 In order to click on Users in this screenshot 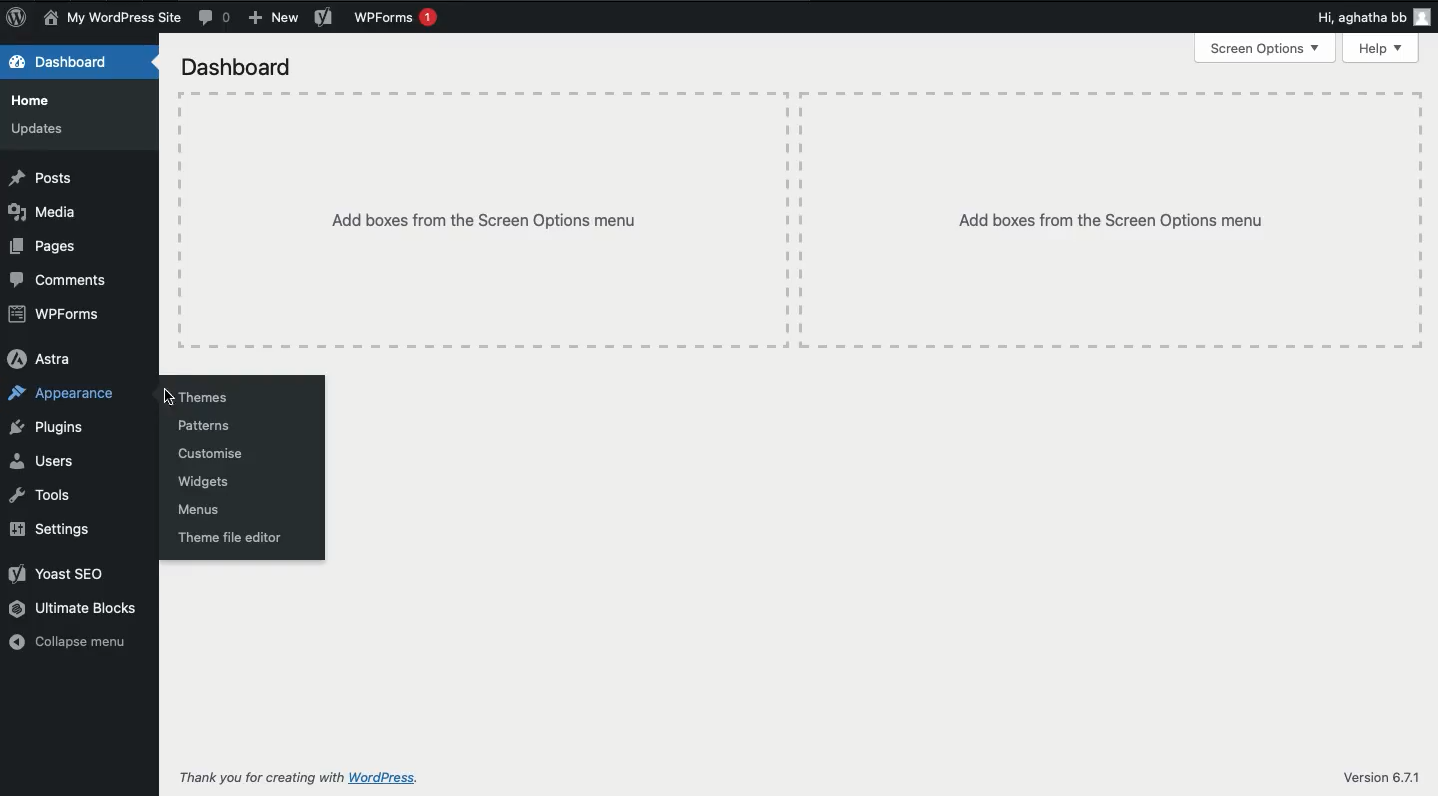, I will do `click(45, 460)`.